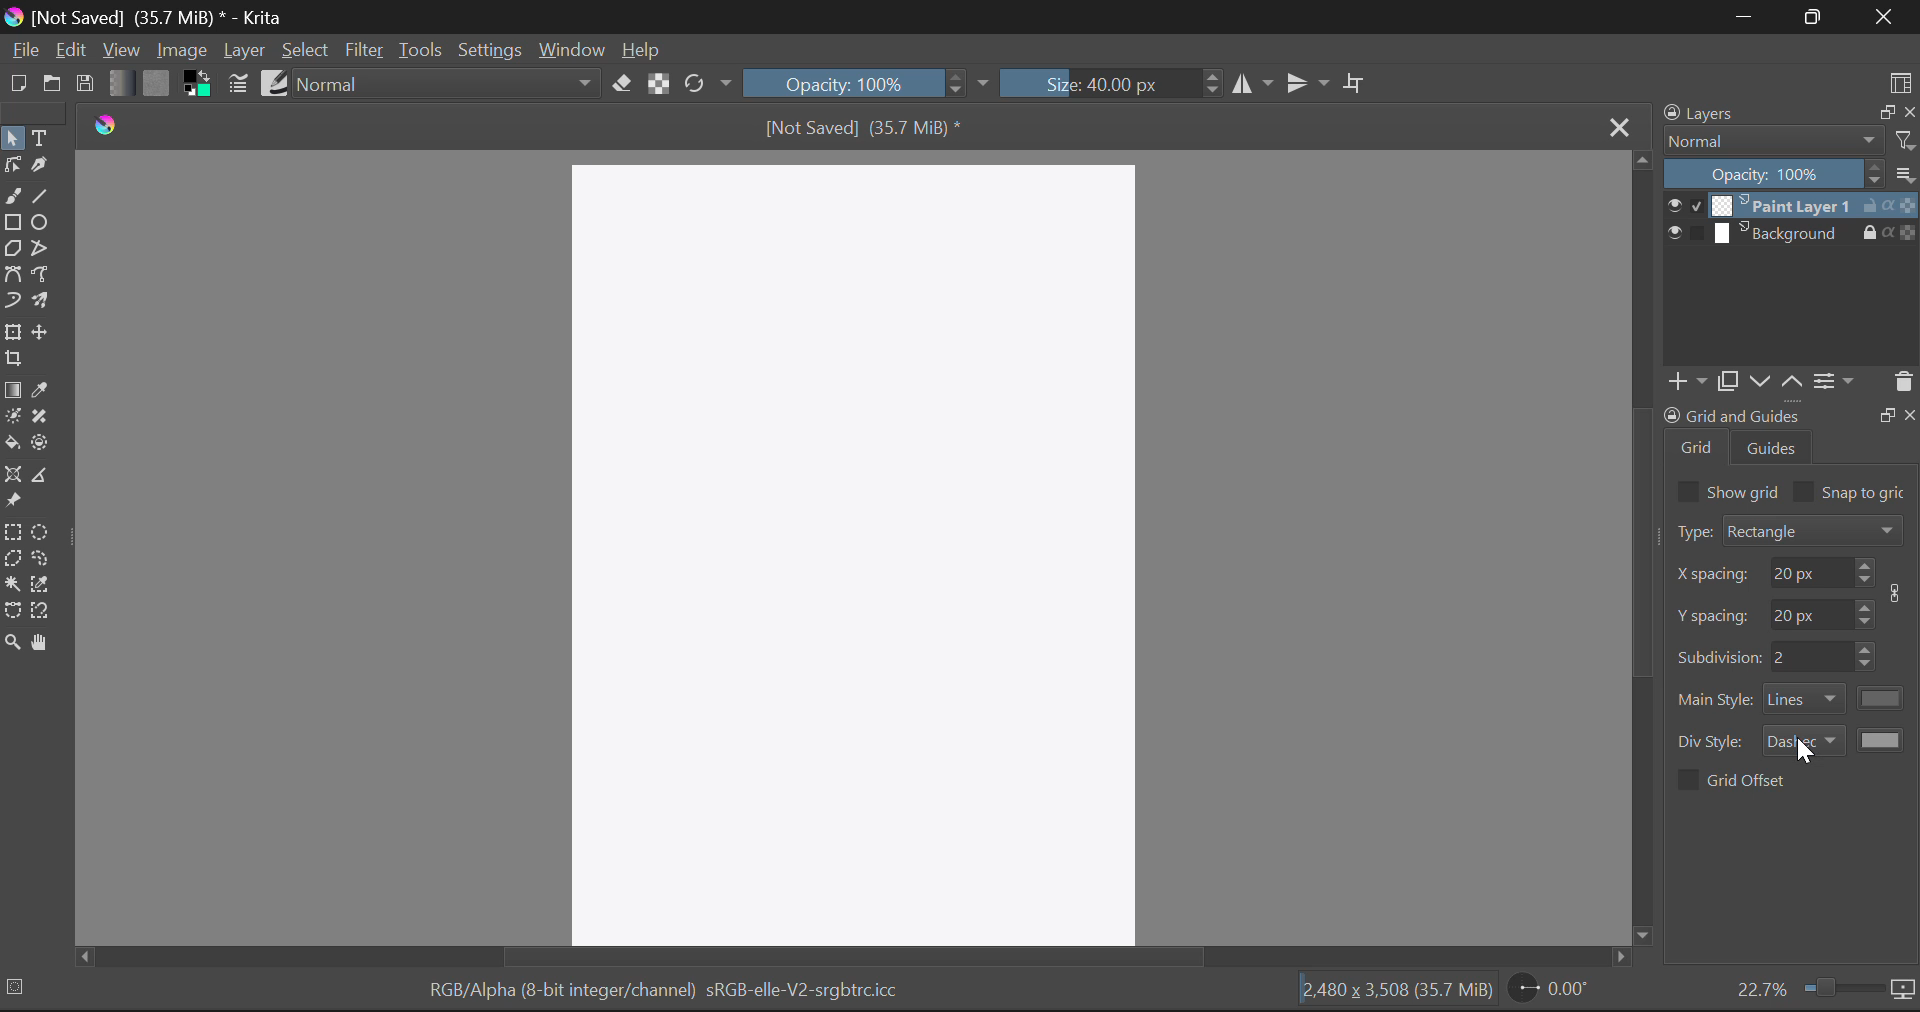  Describe the element at coordinates (276, 82) in the screenshot. I see `Brush Presets` at that location.